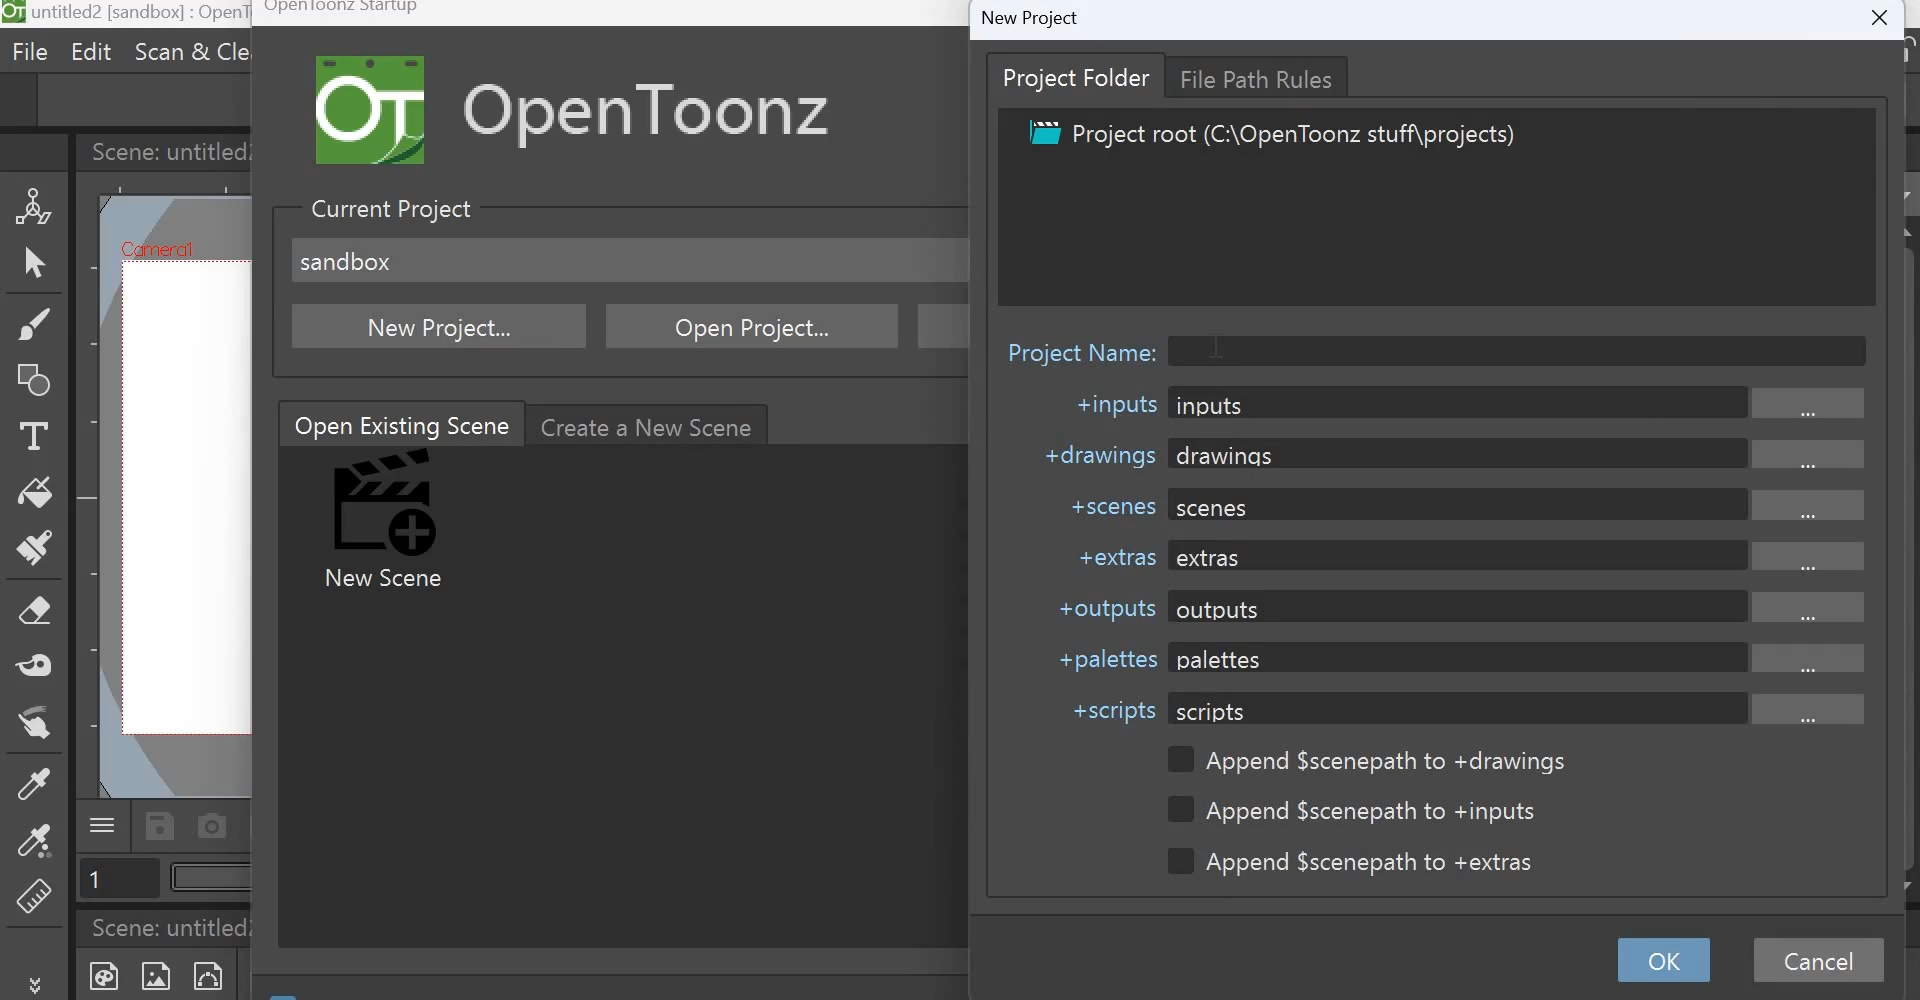 The height and width of the screenshot is (1000, 1920). What do you see at coordinates (1517, 708) in the screenshot?
I see `scripts` at bounding box center [1517, 708].